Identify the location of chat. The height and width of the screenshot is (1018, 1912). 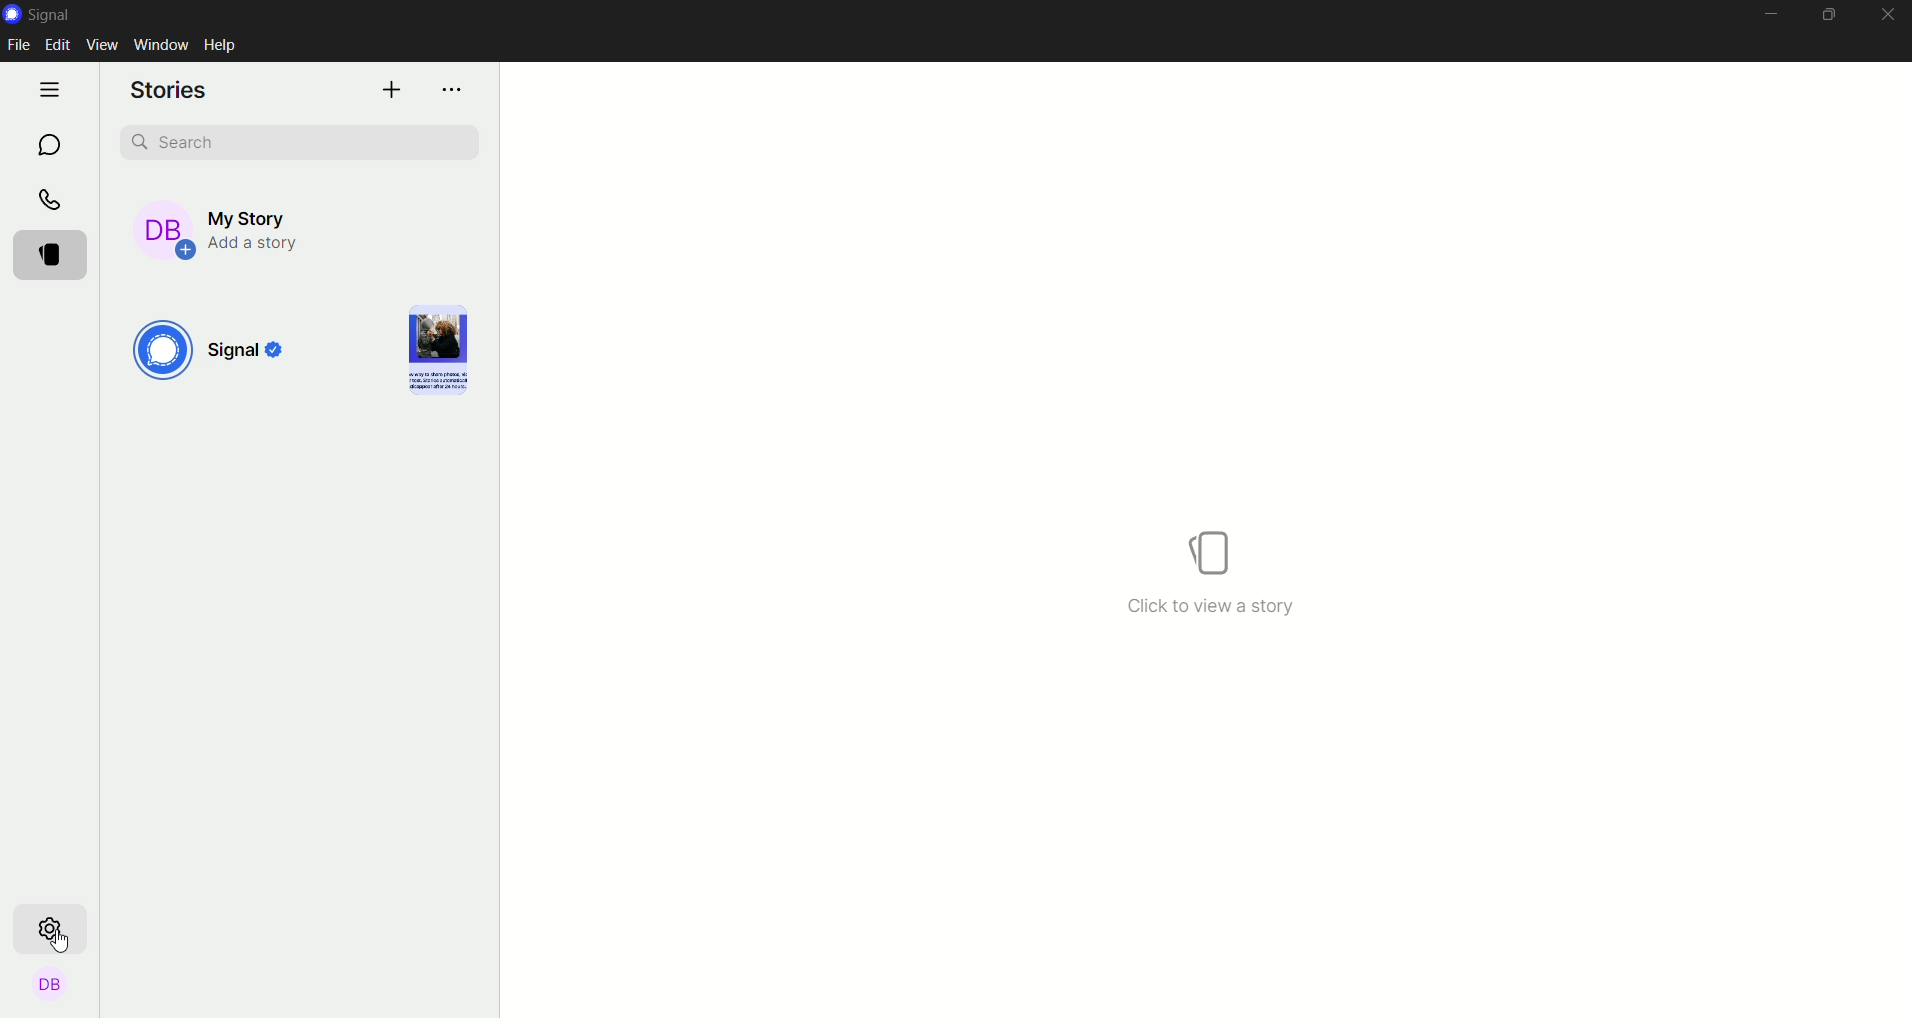
(48, 144).